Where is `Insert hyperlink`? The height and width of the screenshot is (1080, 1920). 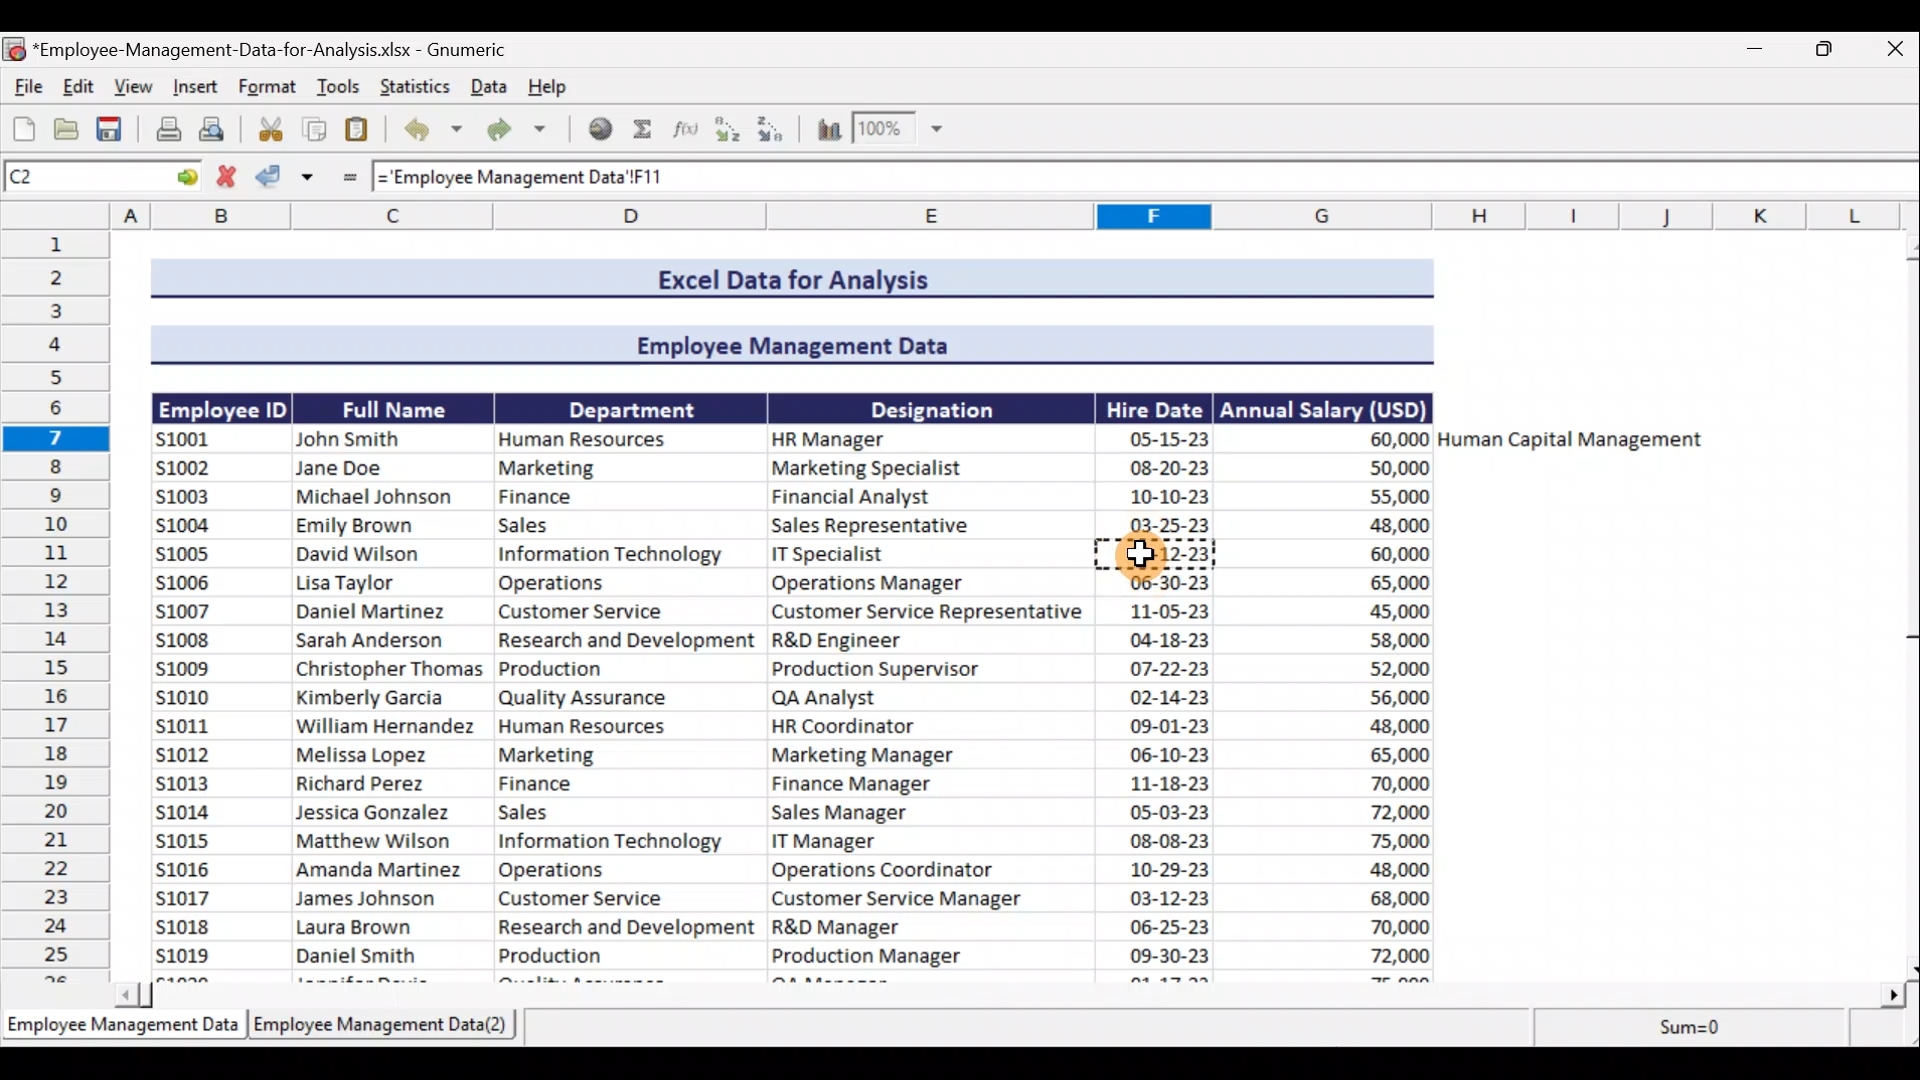
Insert hyperlink is located at coordinates (603, 127).